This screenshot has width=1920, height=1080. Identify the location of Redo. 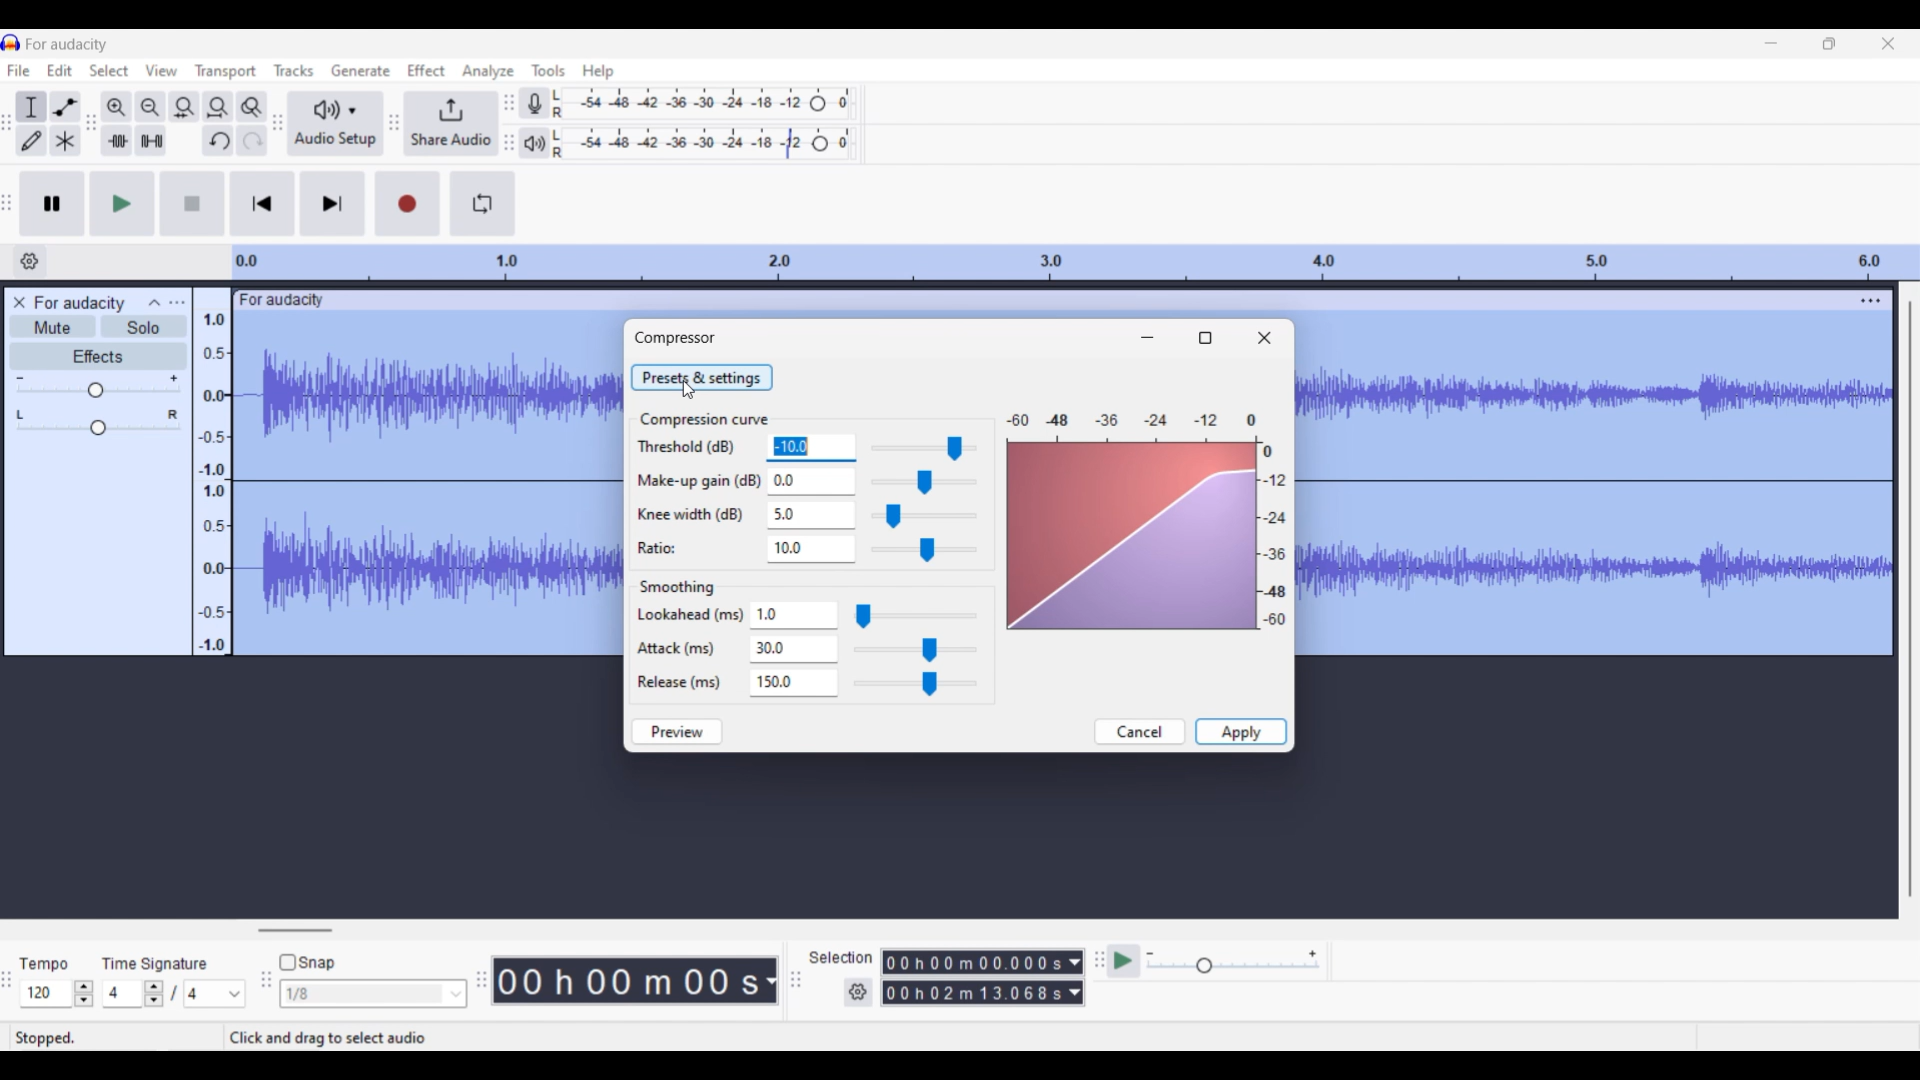
(252, 140).